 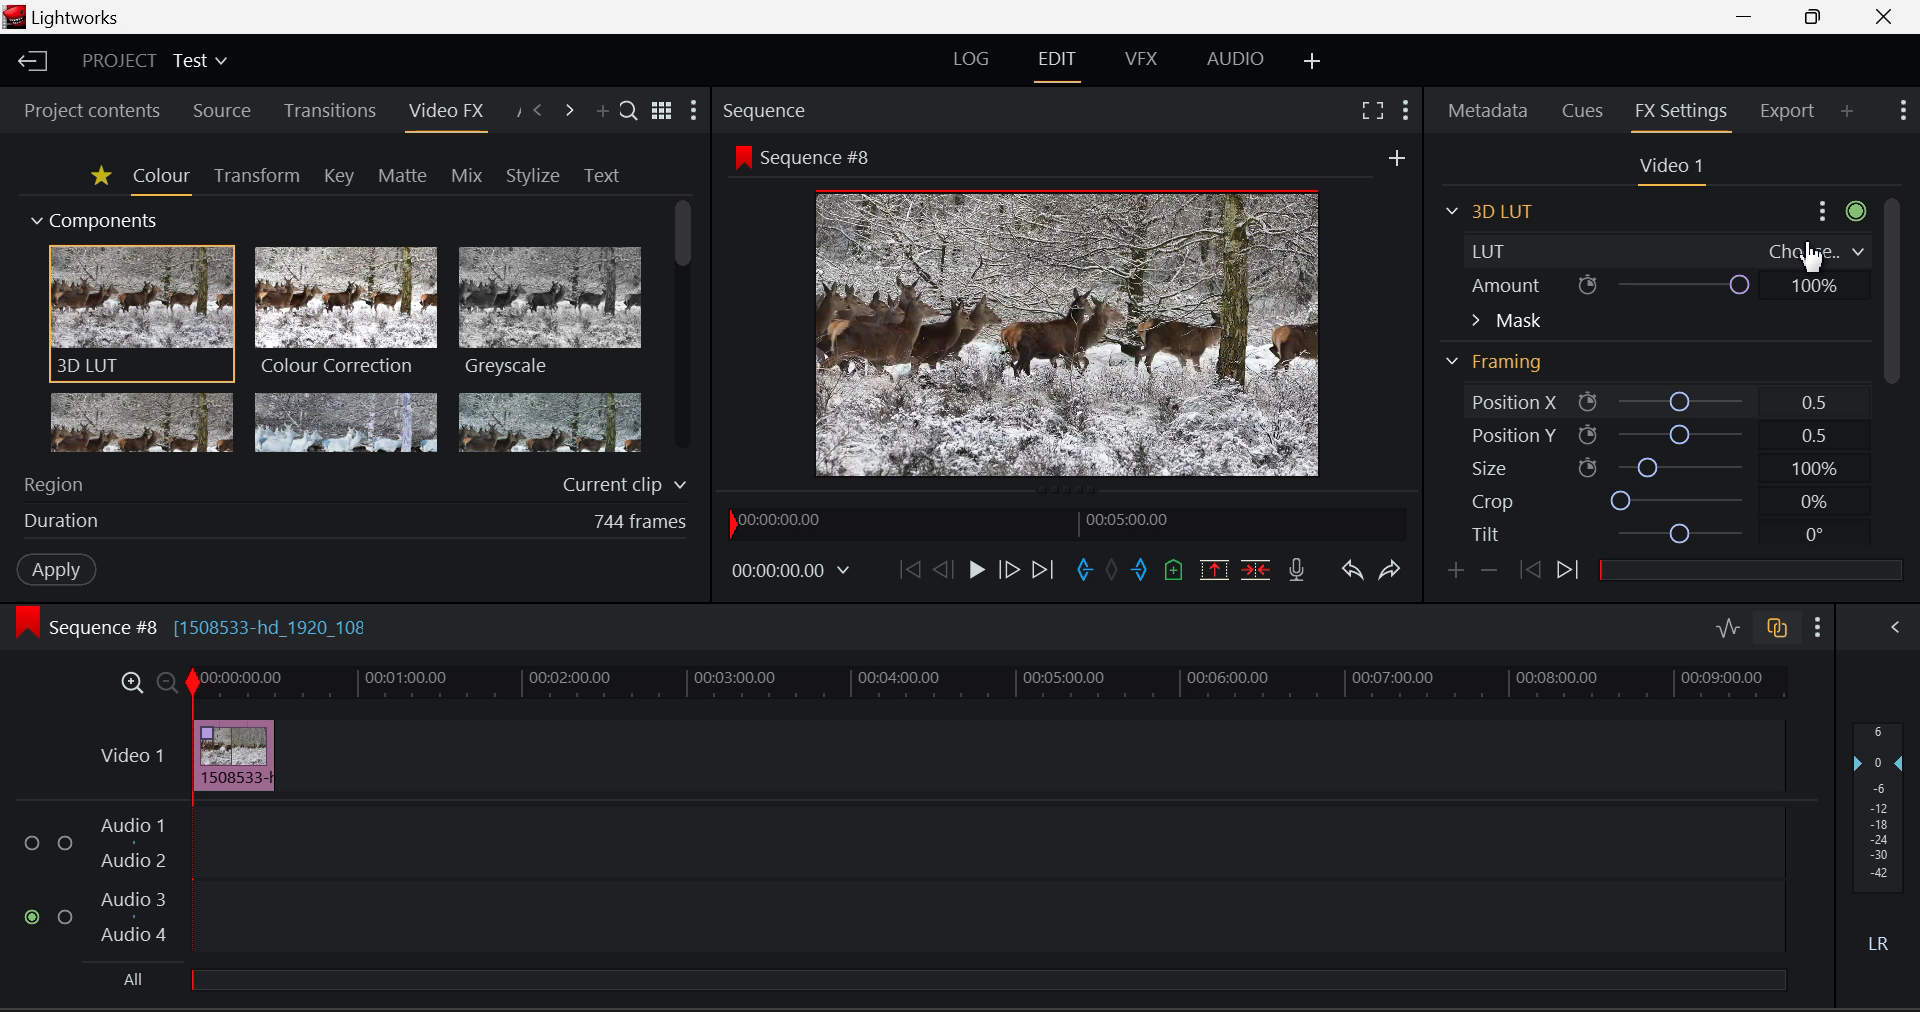 What do you see at coordinates (139, 314) in the screenshot?
I see `3D LUT` at bounding box center [139, 314].